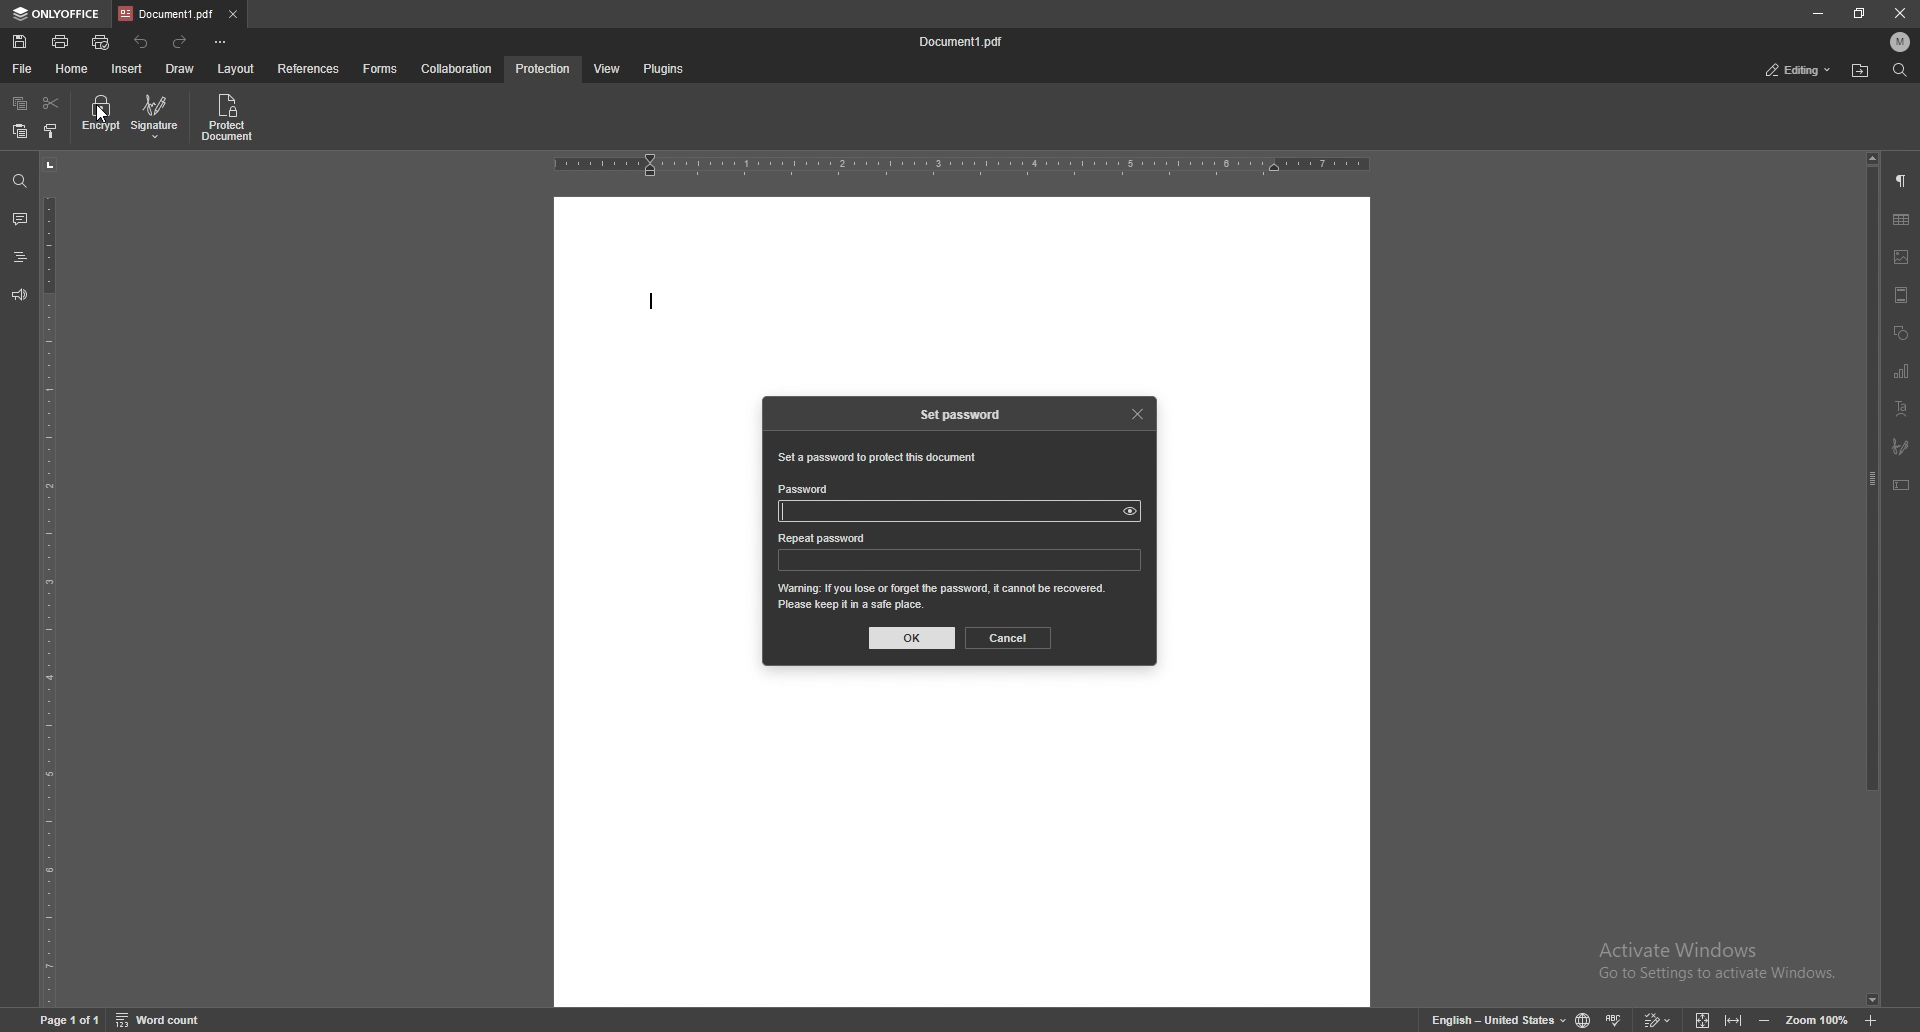  What do you see at coordinates (308, 70) in the screenshot?
I see `references` at bounding box center [308, 70].